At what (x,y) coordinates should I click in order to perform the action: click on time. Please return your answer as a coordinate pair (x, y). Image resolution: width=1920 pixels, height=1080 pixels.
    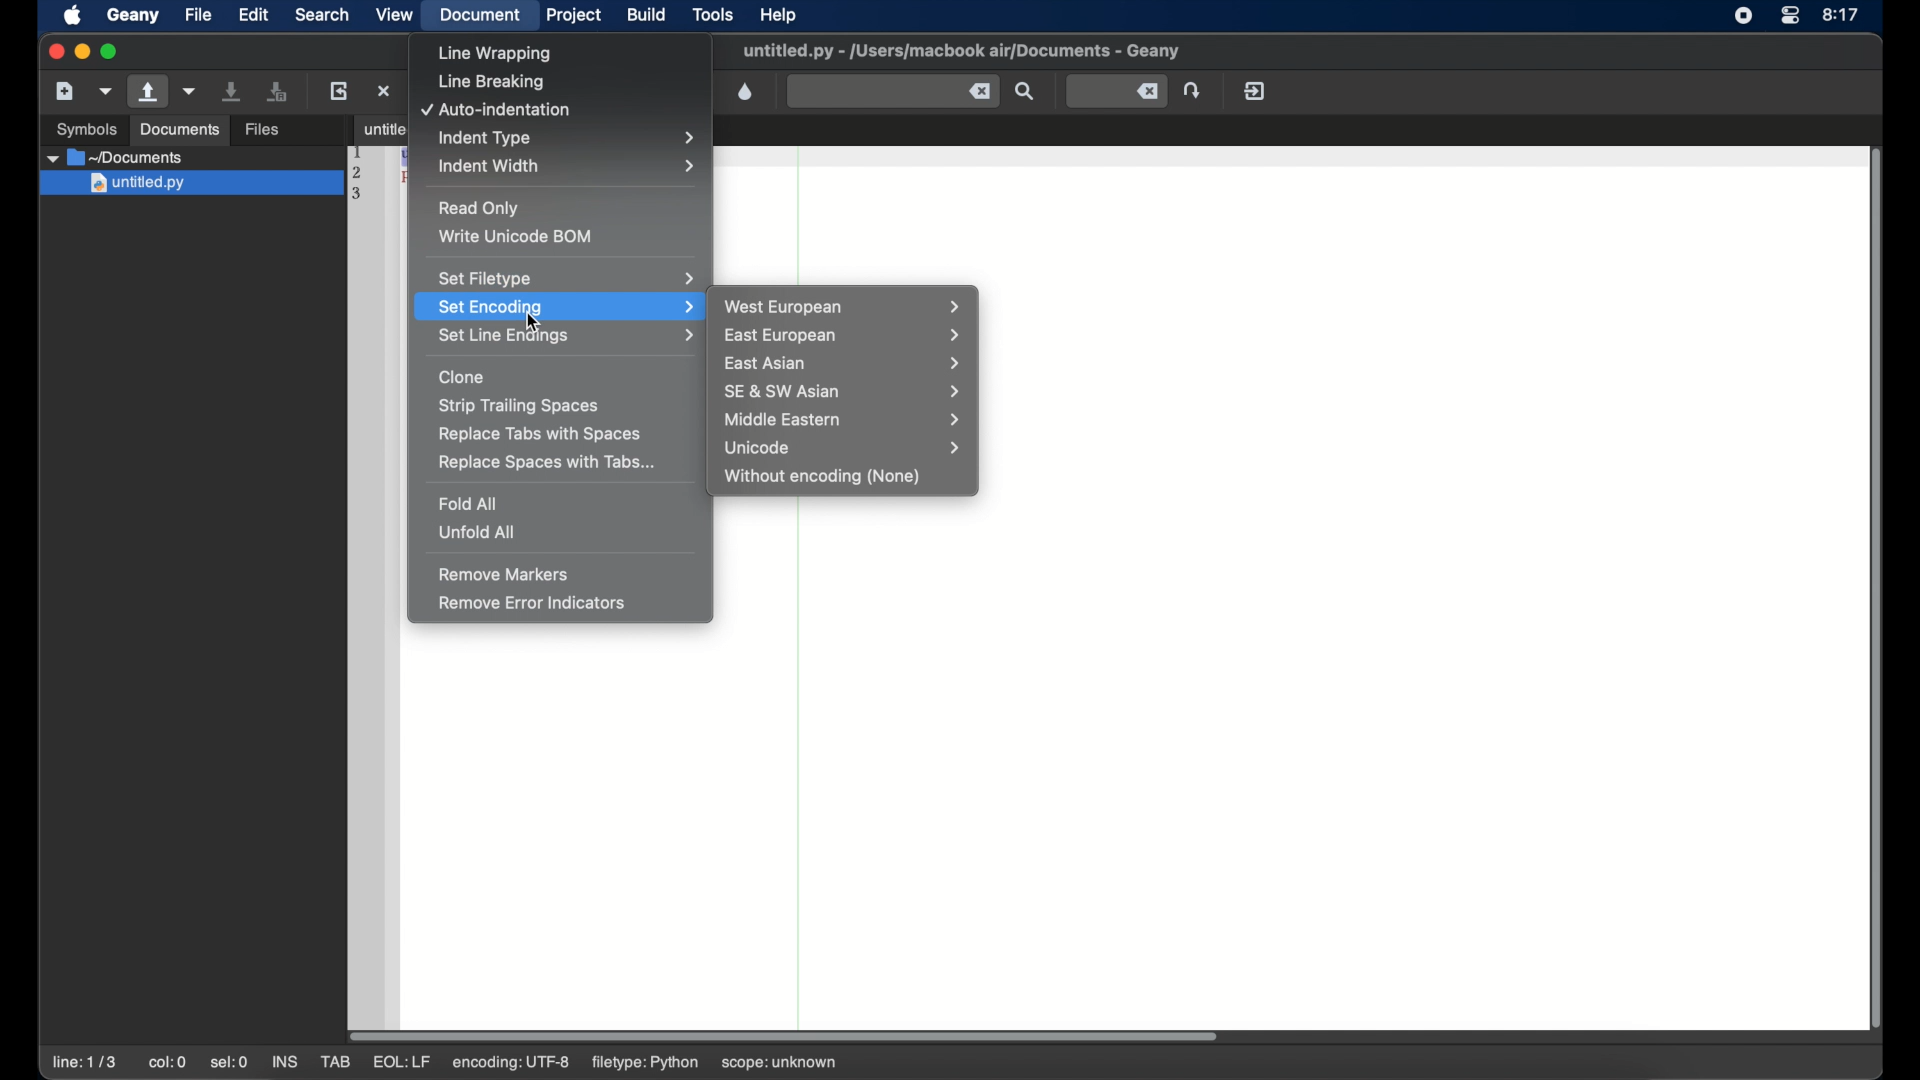
    Looking at the image, I should click on (1842, 14).